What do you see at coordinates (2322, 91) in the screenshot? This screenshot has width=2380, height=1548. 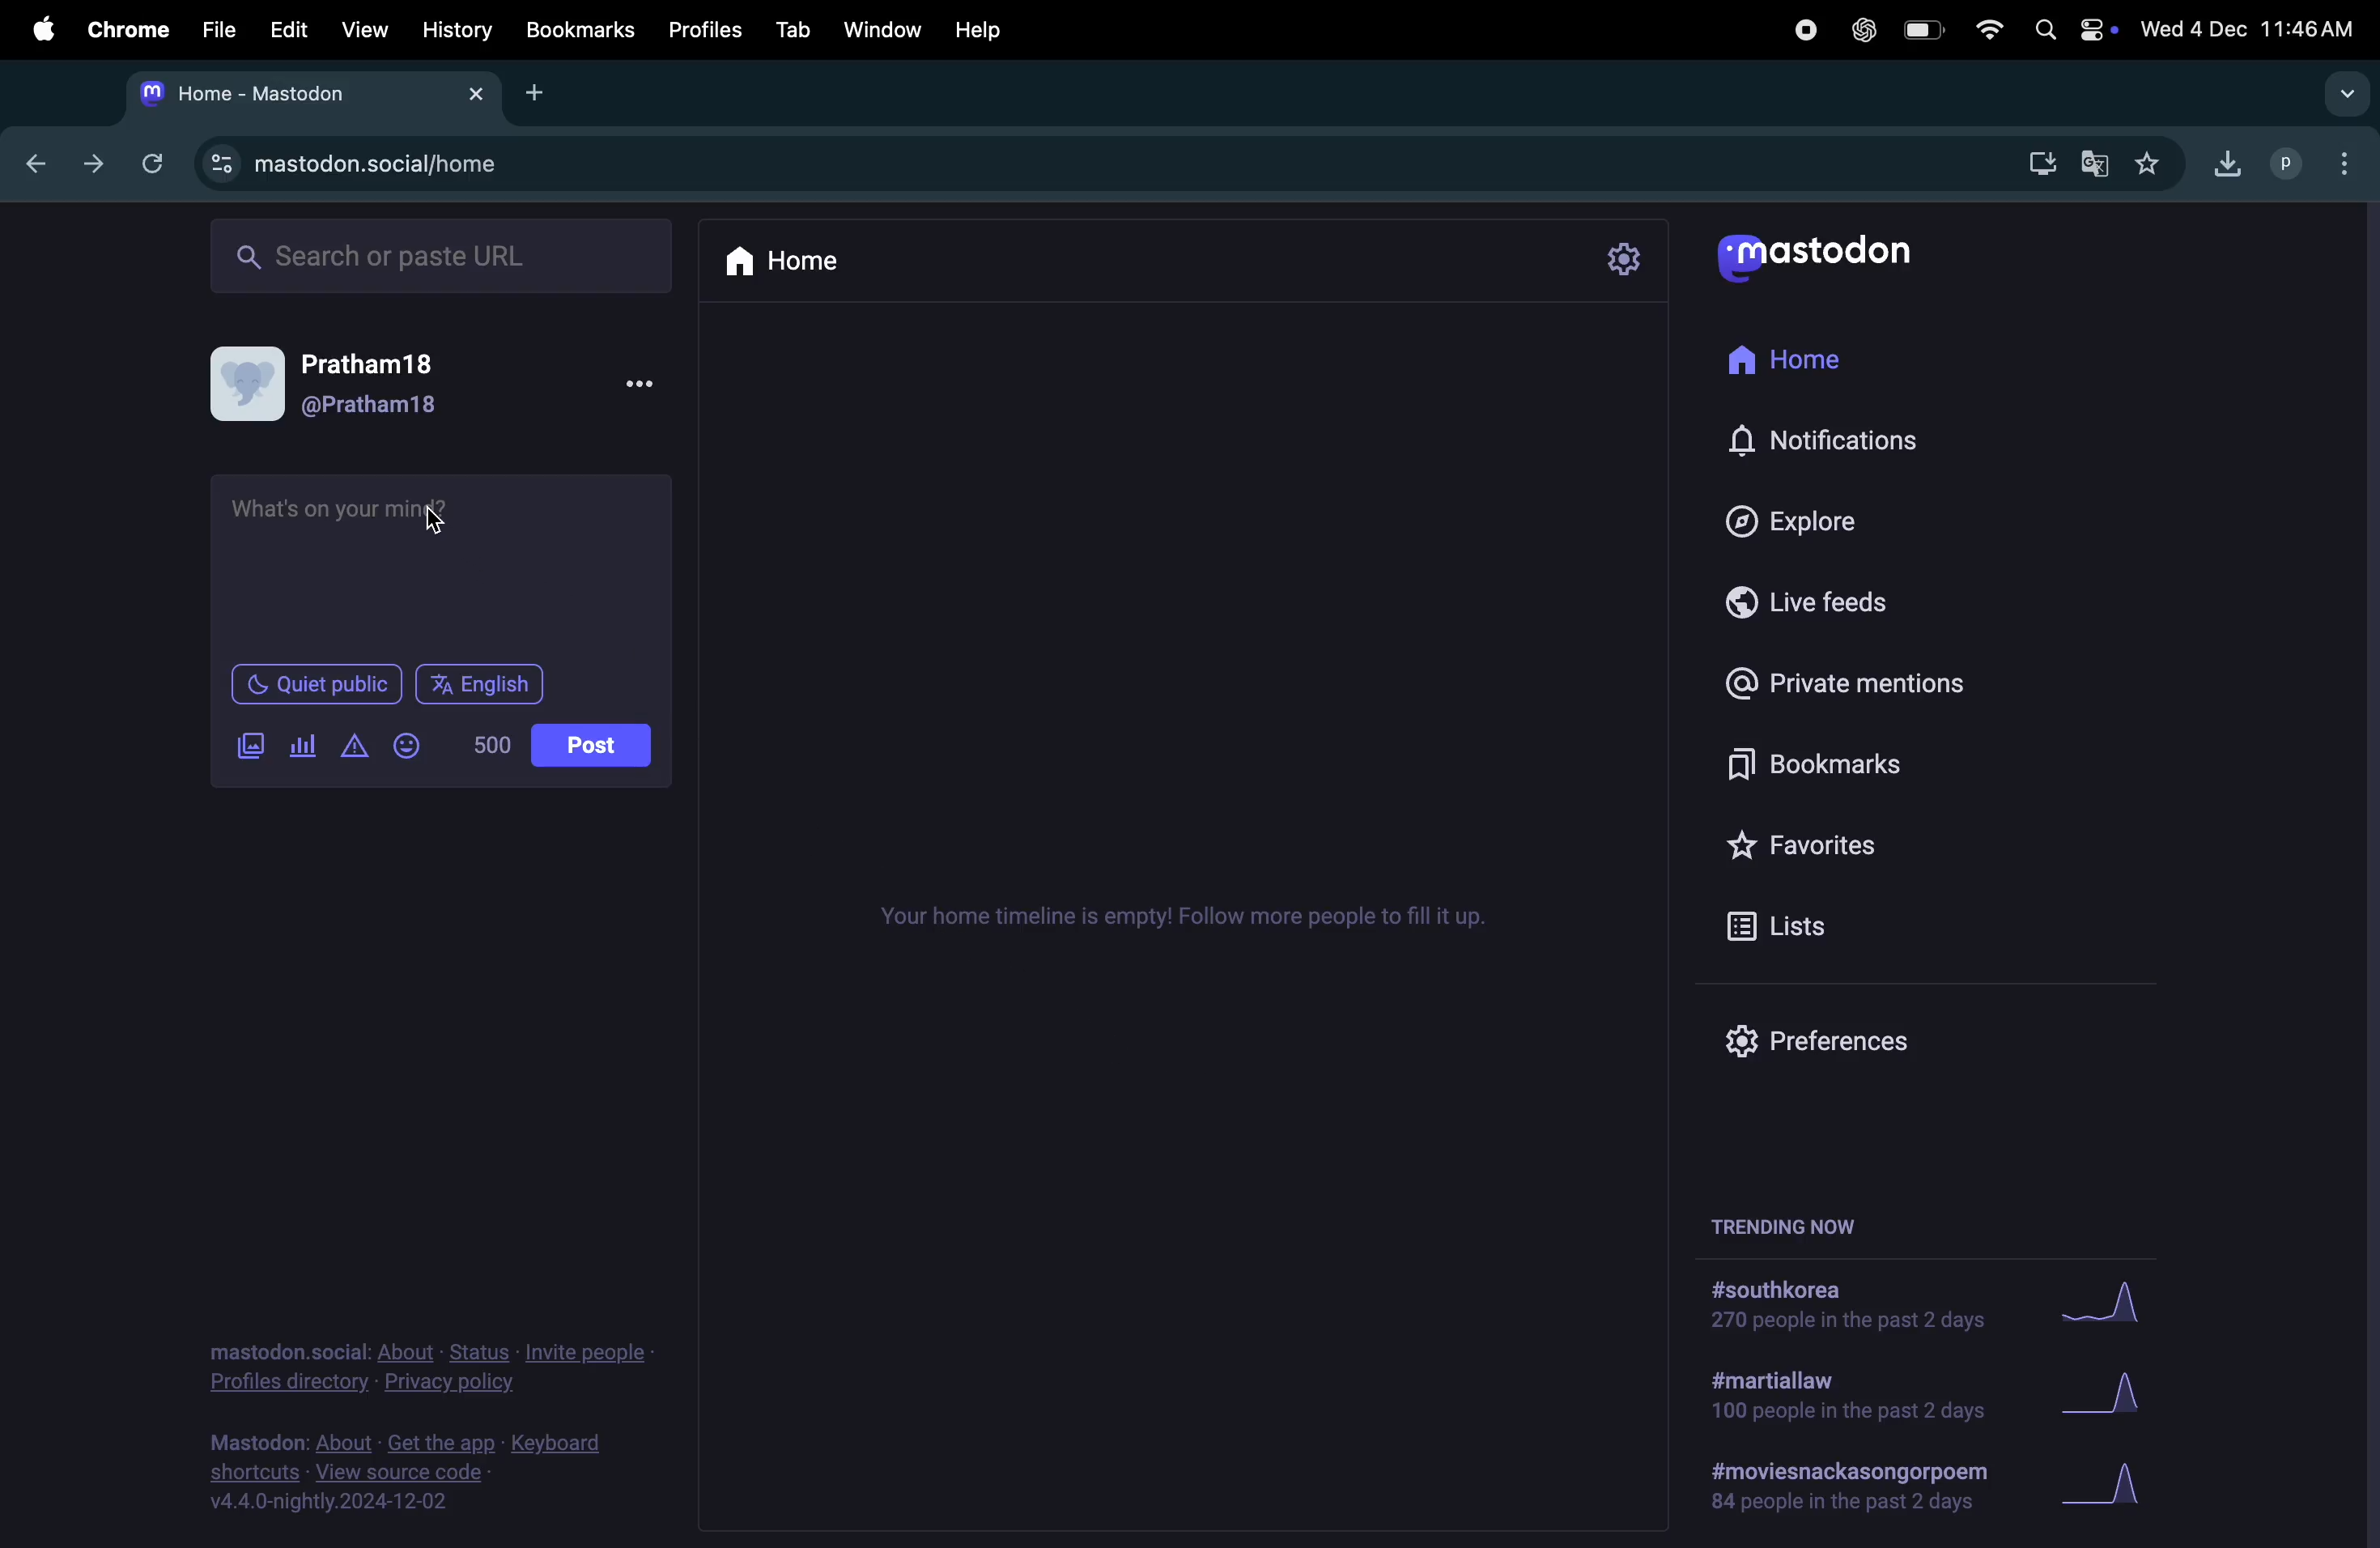 I see `` at bounding box center [2322, 91].